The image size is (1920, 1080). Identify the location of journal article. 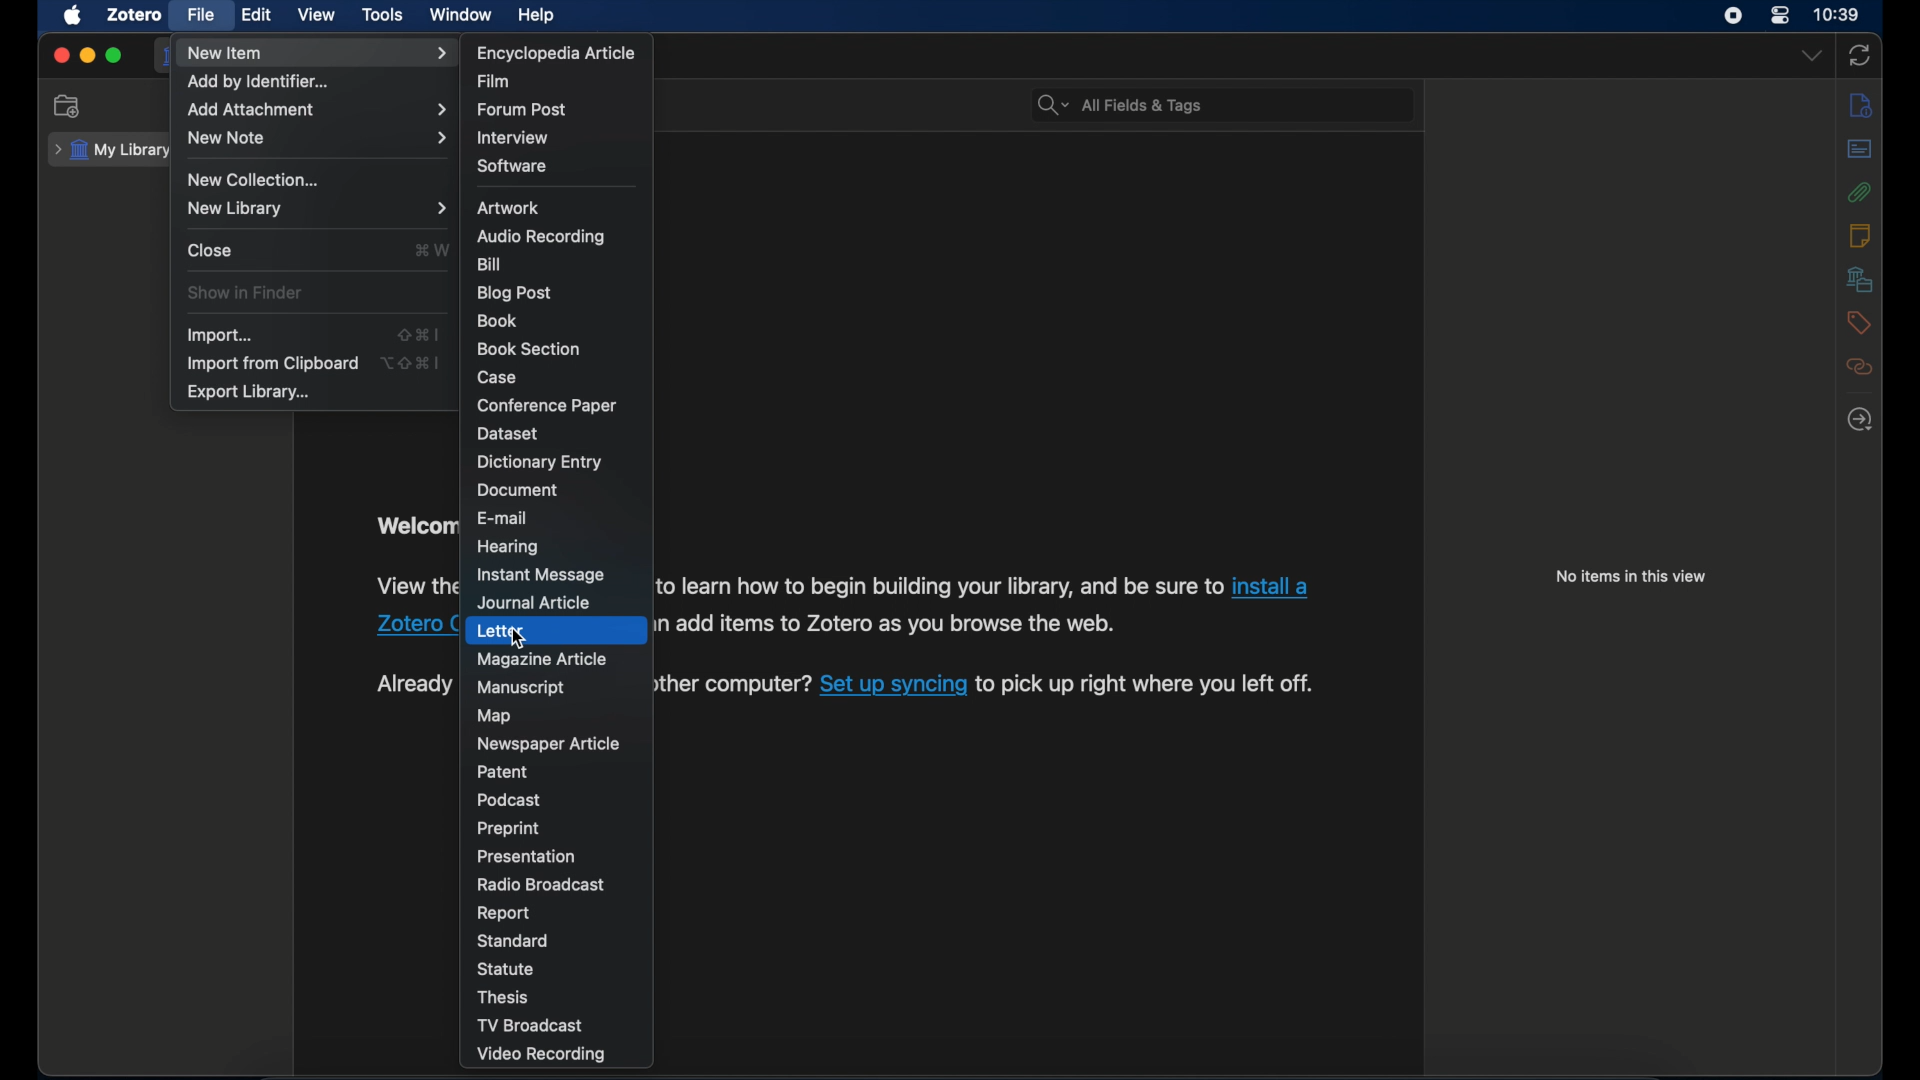
(538, 603).